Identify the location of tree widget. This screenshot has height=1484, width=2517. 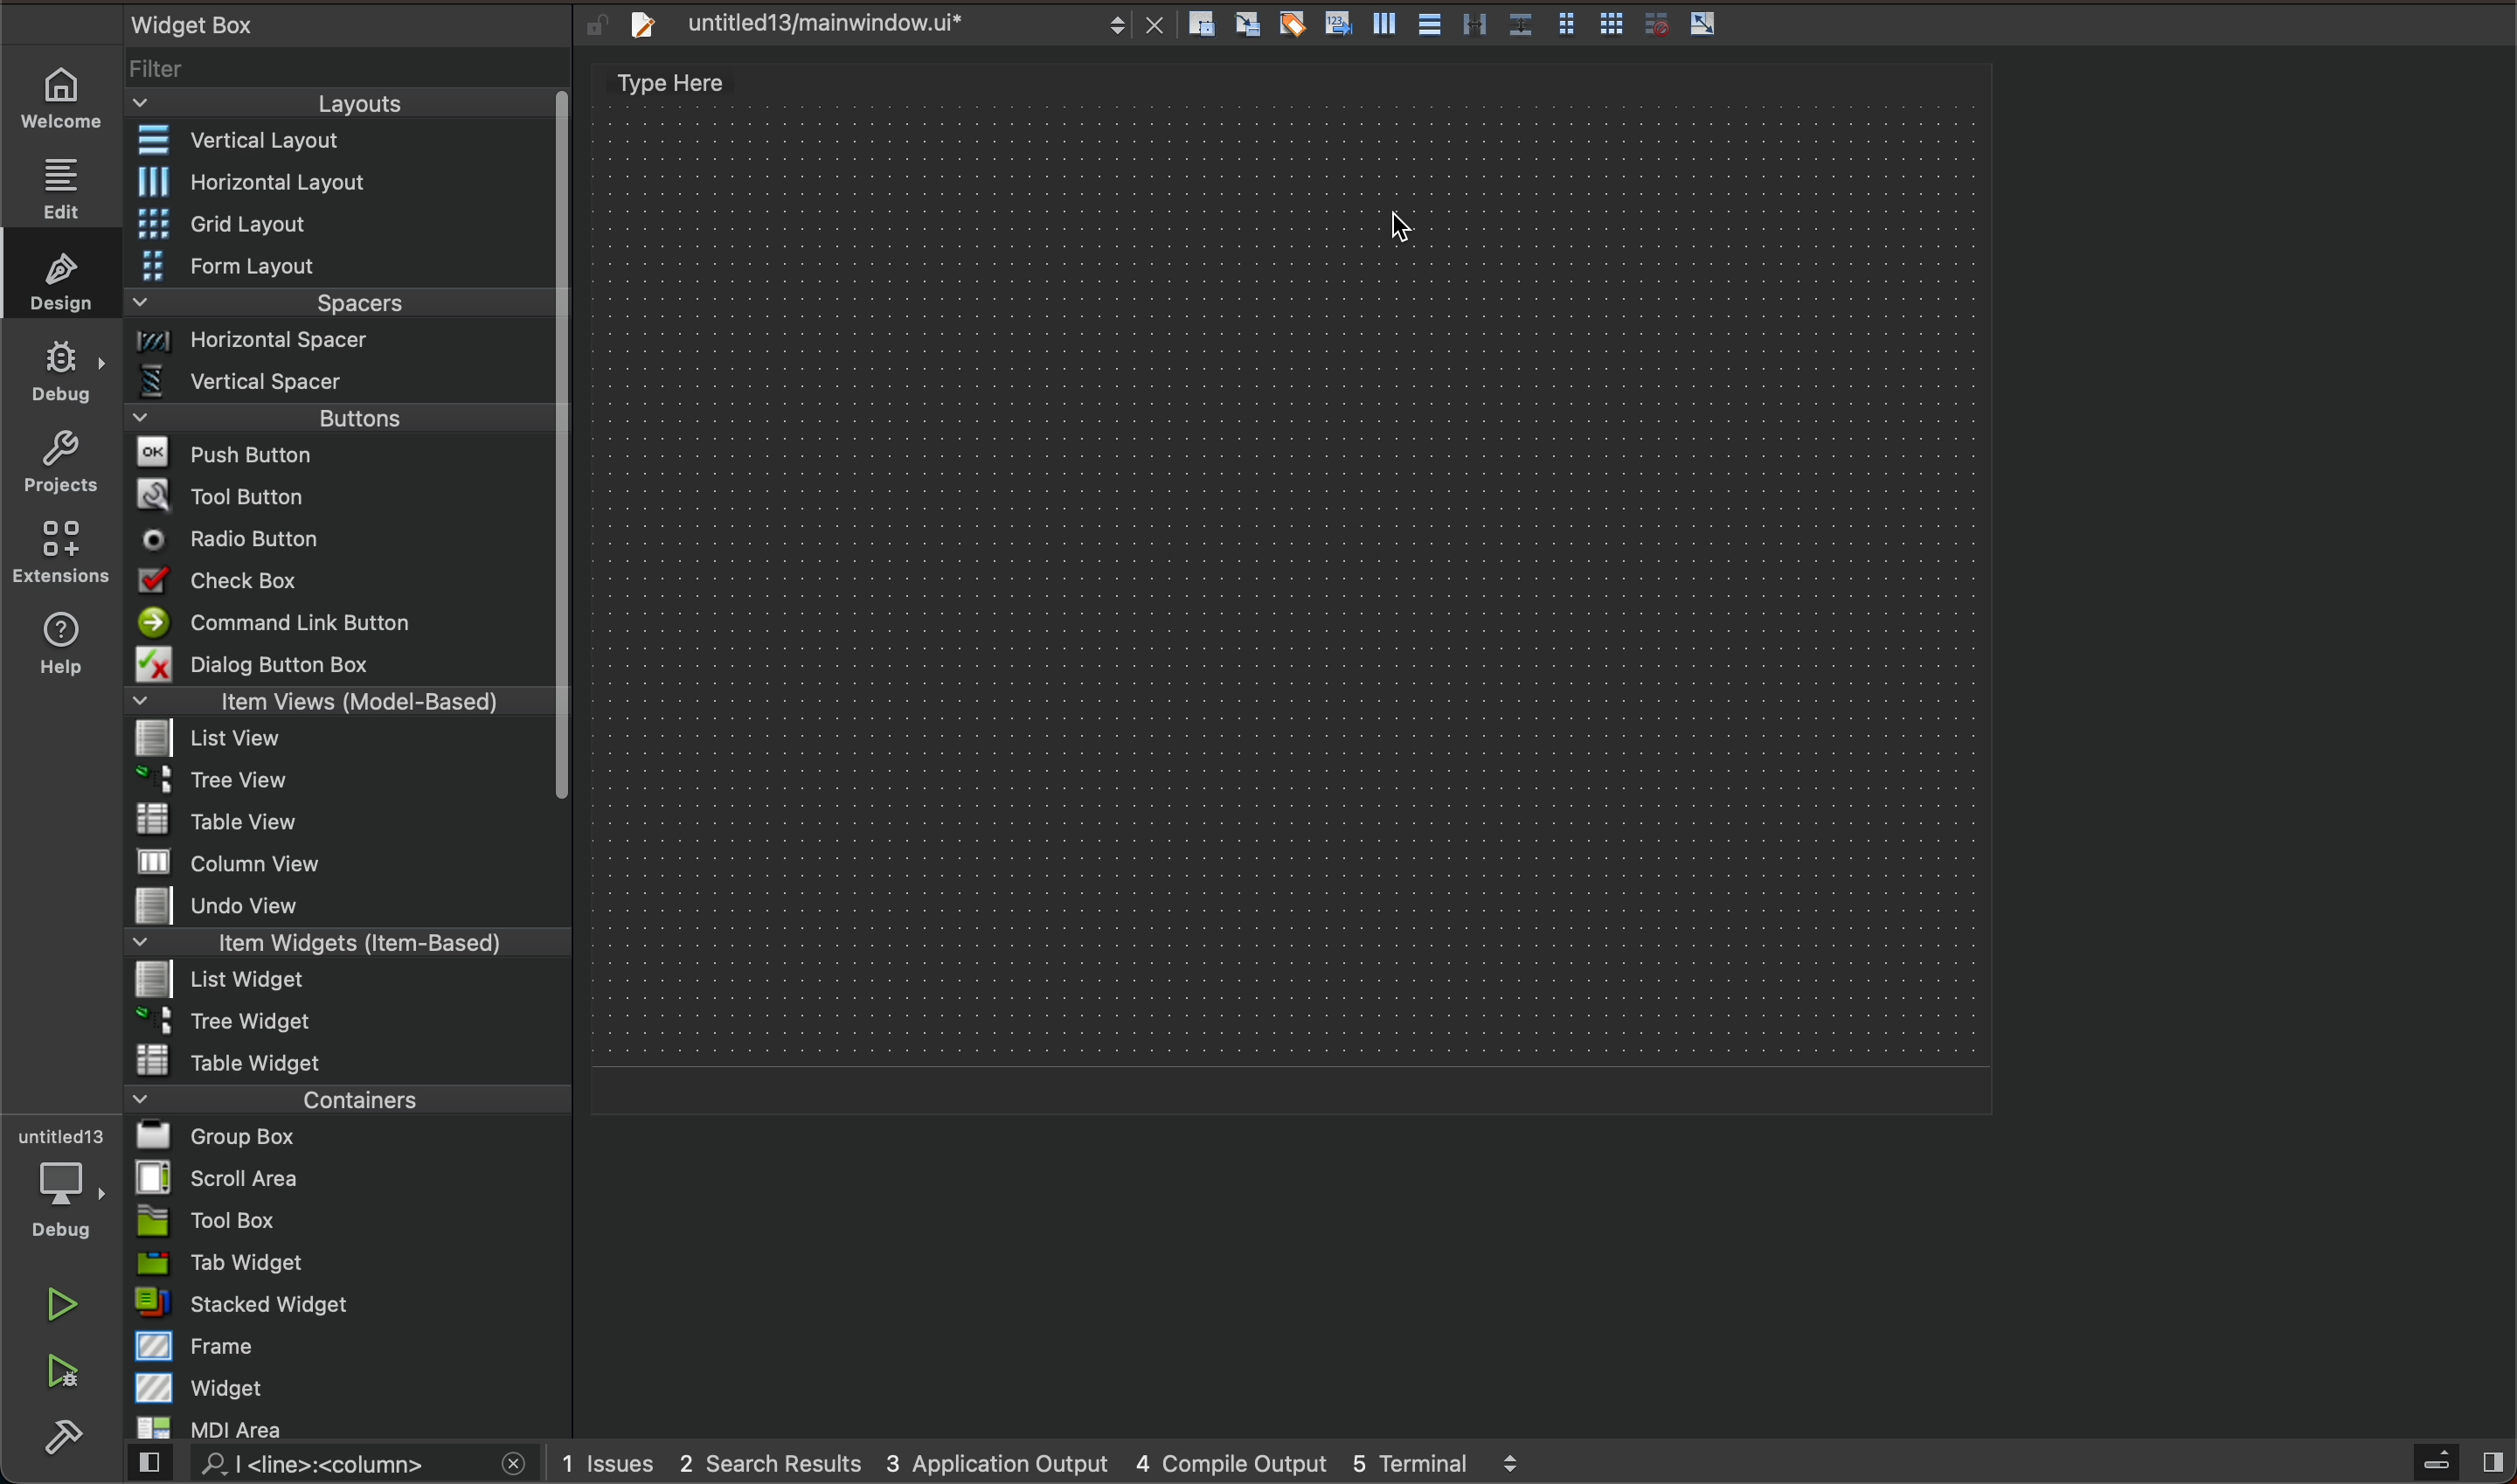
(341, 1022).